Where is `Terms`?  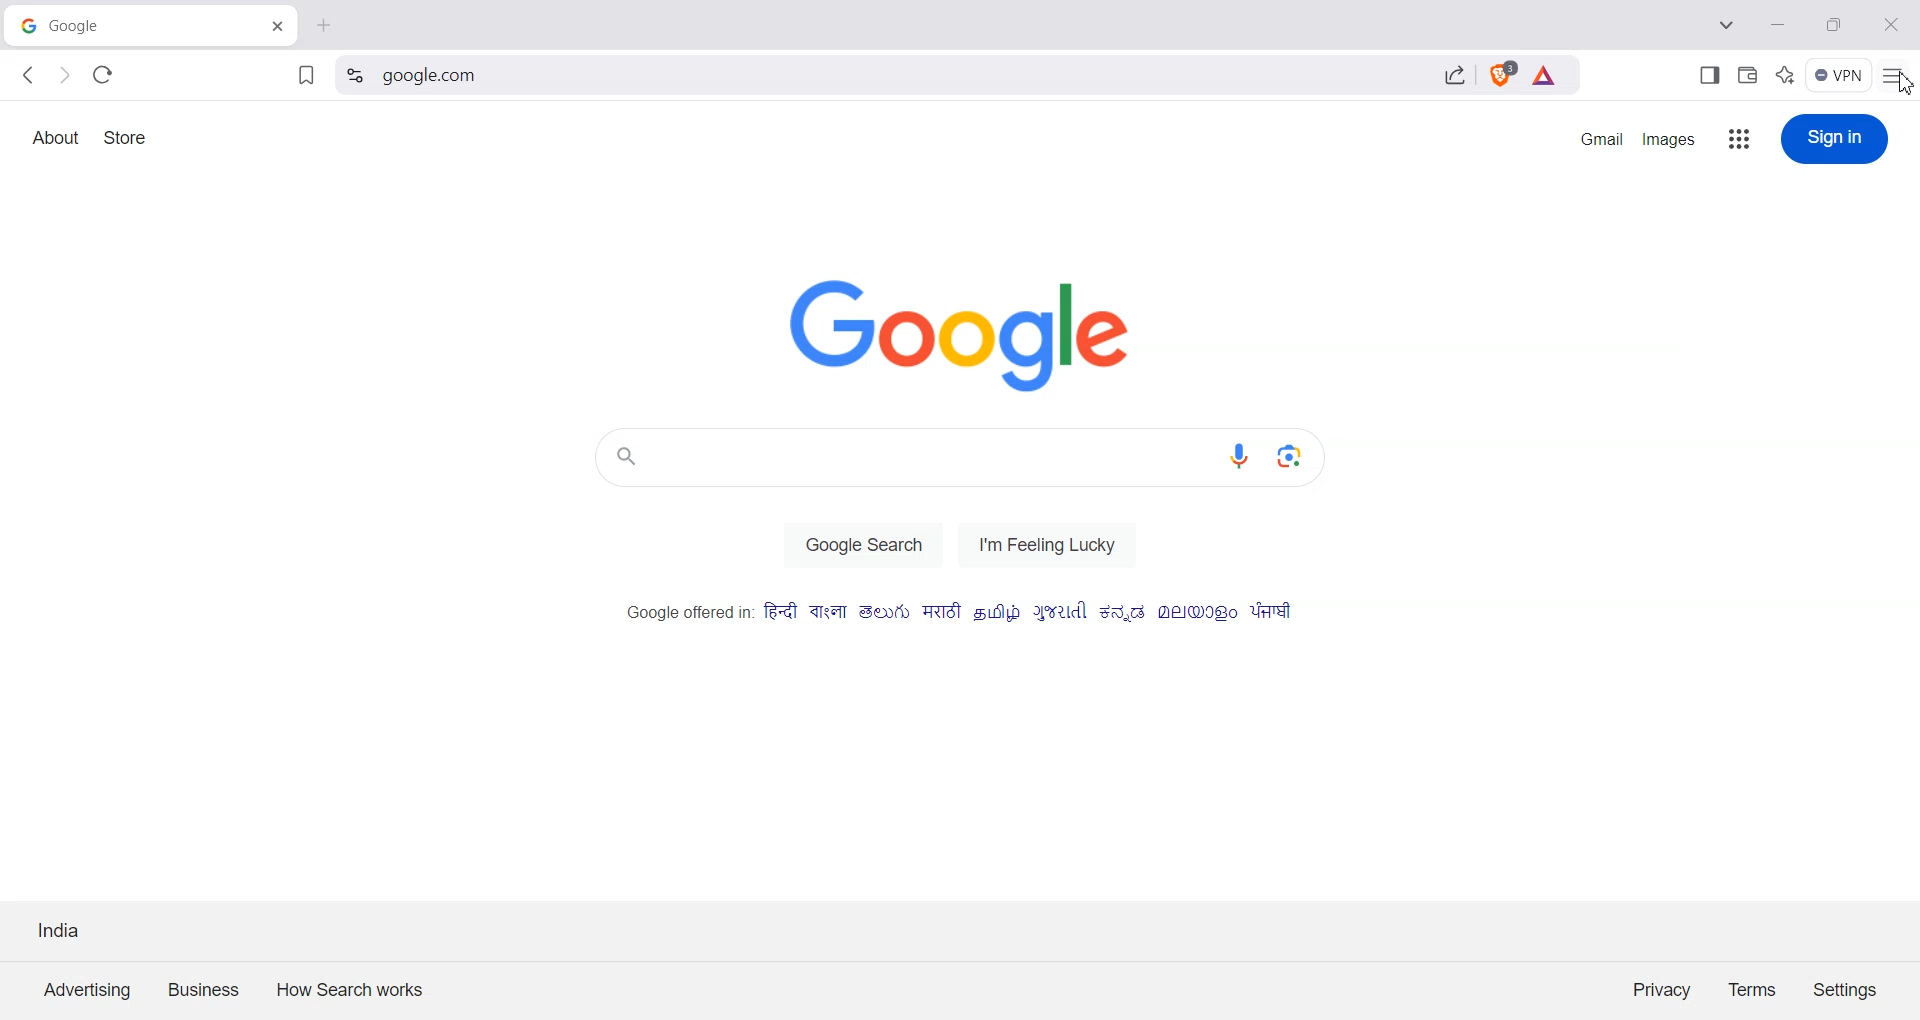
Terms is located at coordinates (1753, 988).